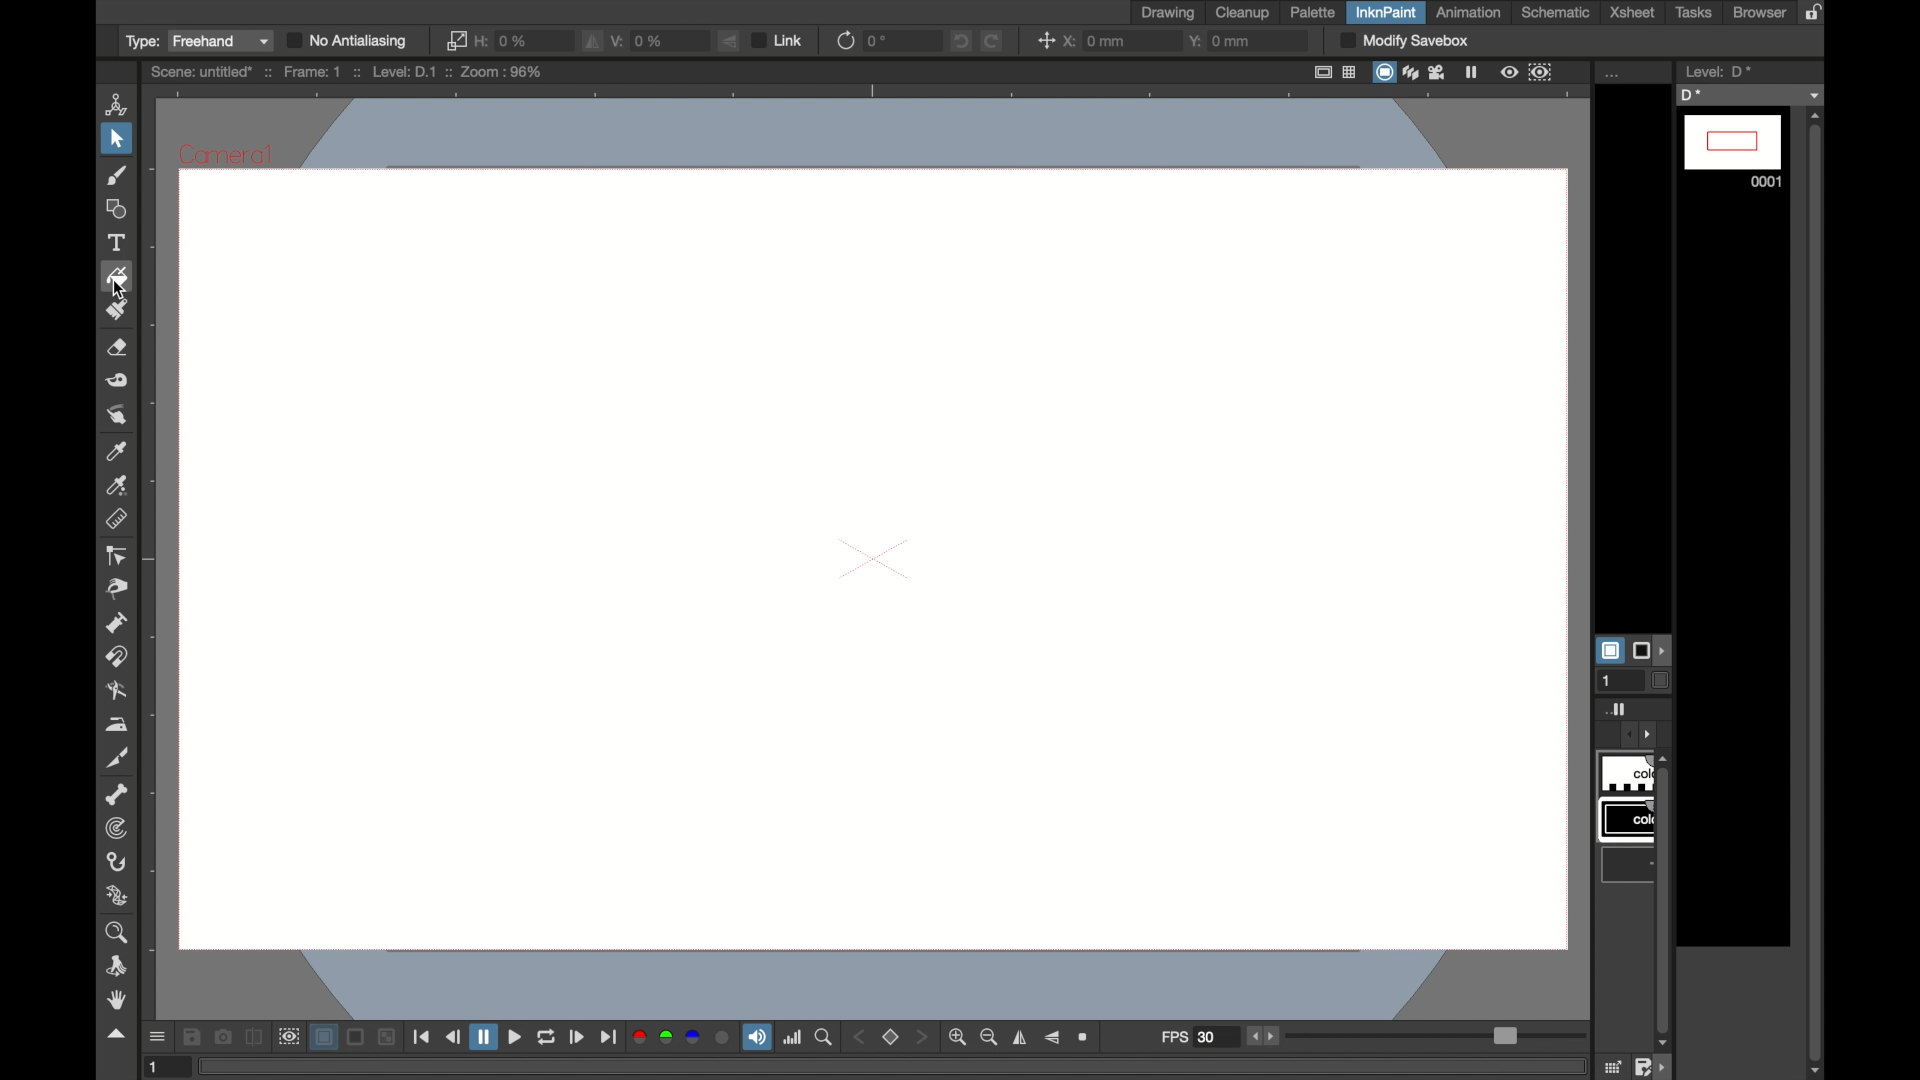 The image size is (1920, 1080). I want to click on palette, so click(1313, 13).